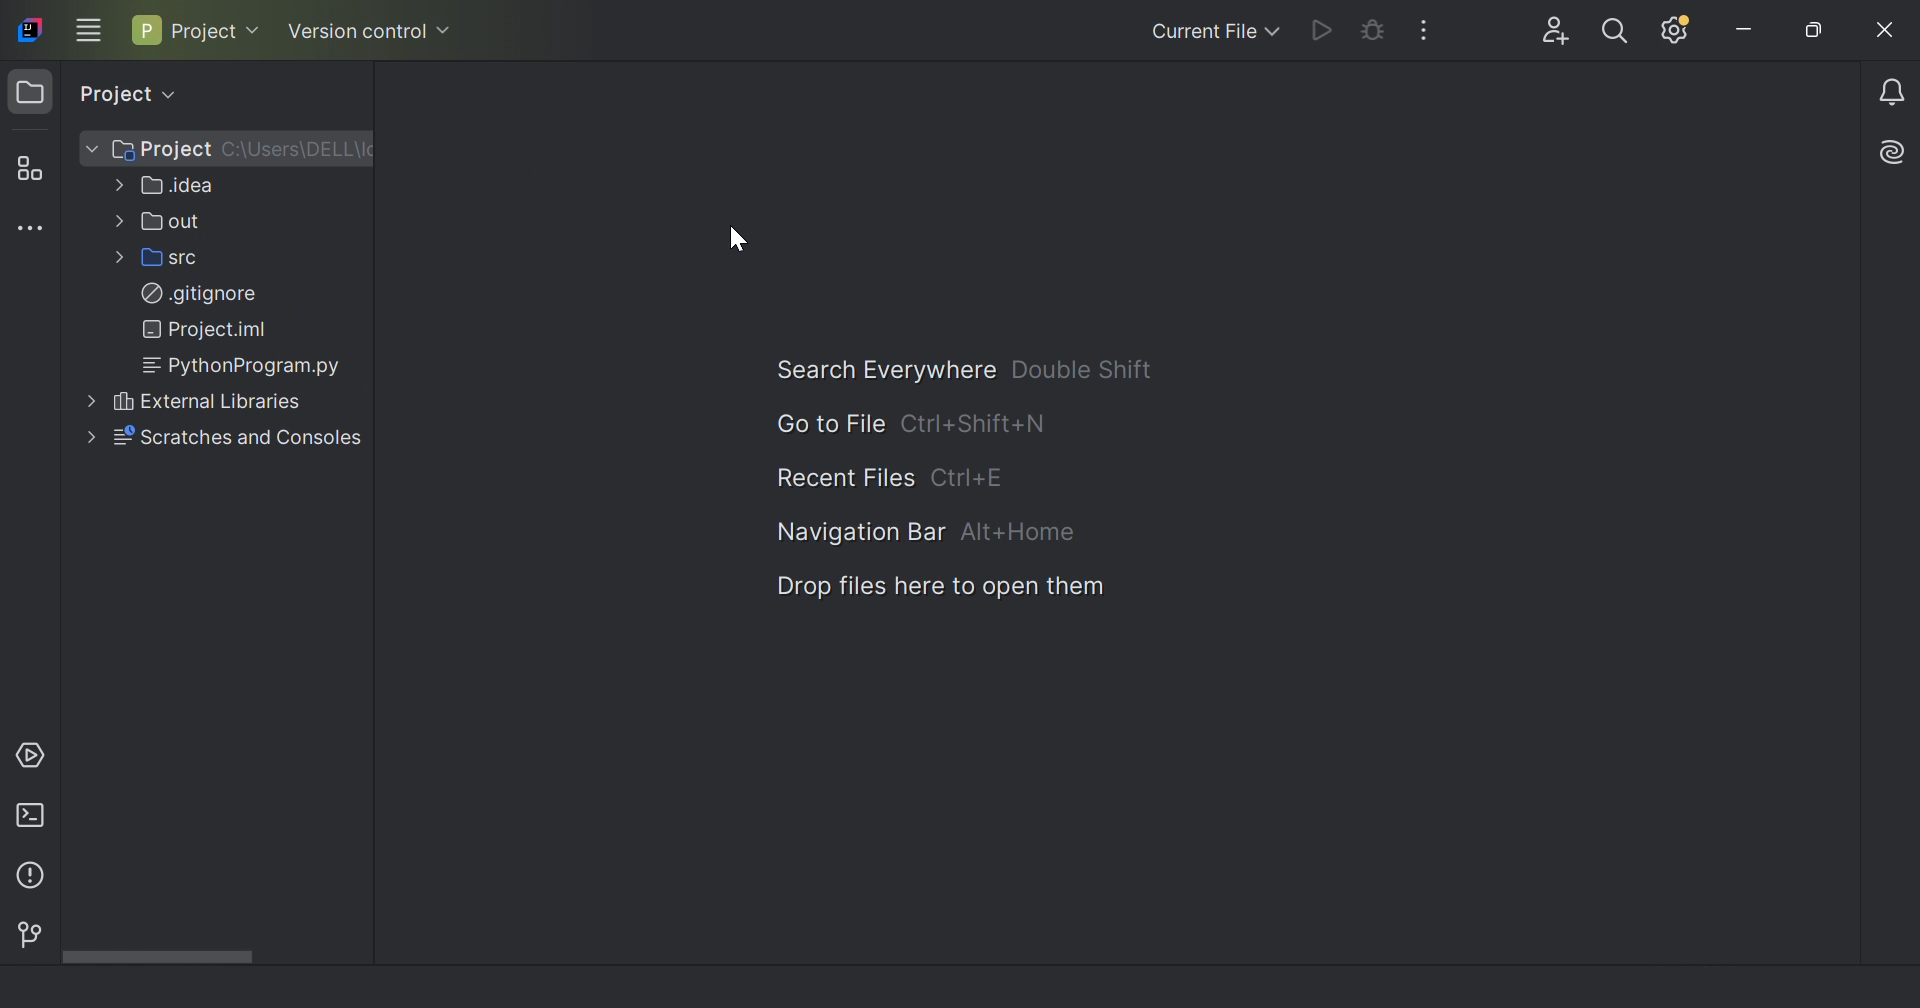 This screenshot has height=1008, width=1920. I want to click on src, so click(167, 256).